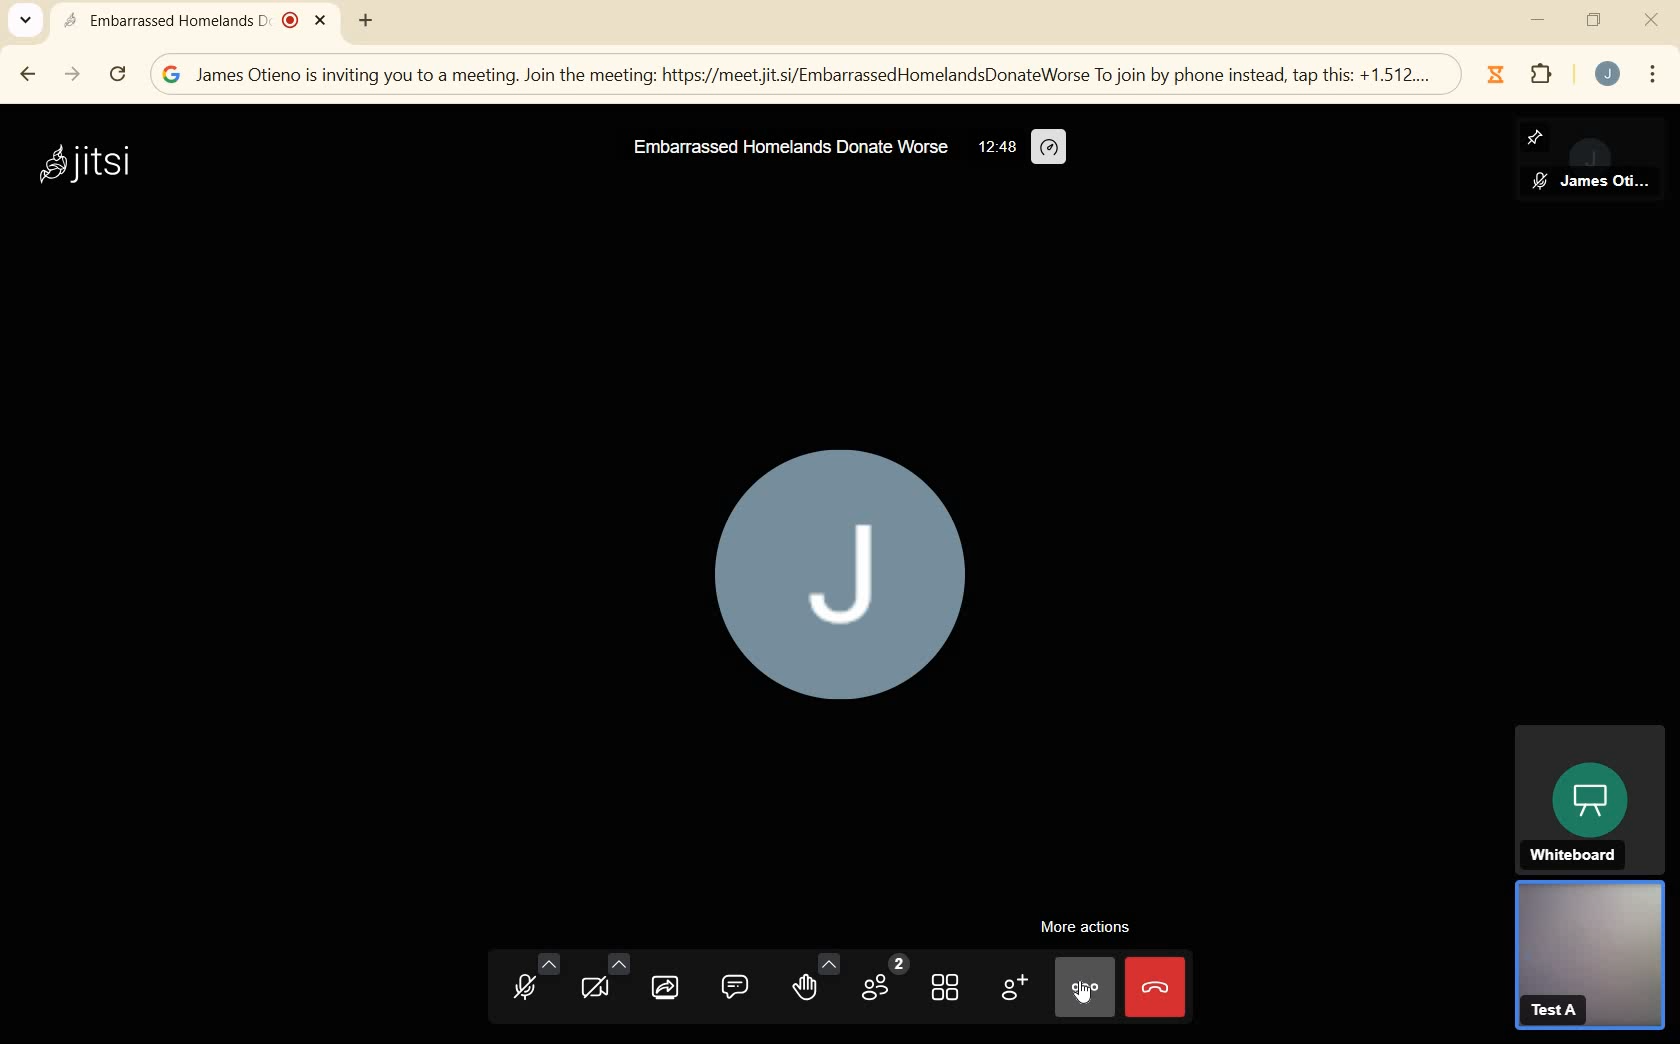 This screenshot has width=1680, height=1044. What do you see at coordinates (1543, 78) in the screenshot?
I see `extensions` at bounding box center [1543, 78].